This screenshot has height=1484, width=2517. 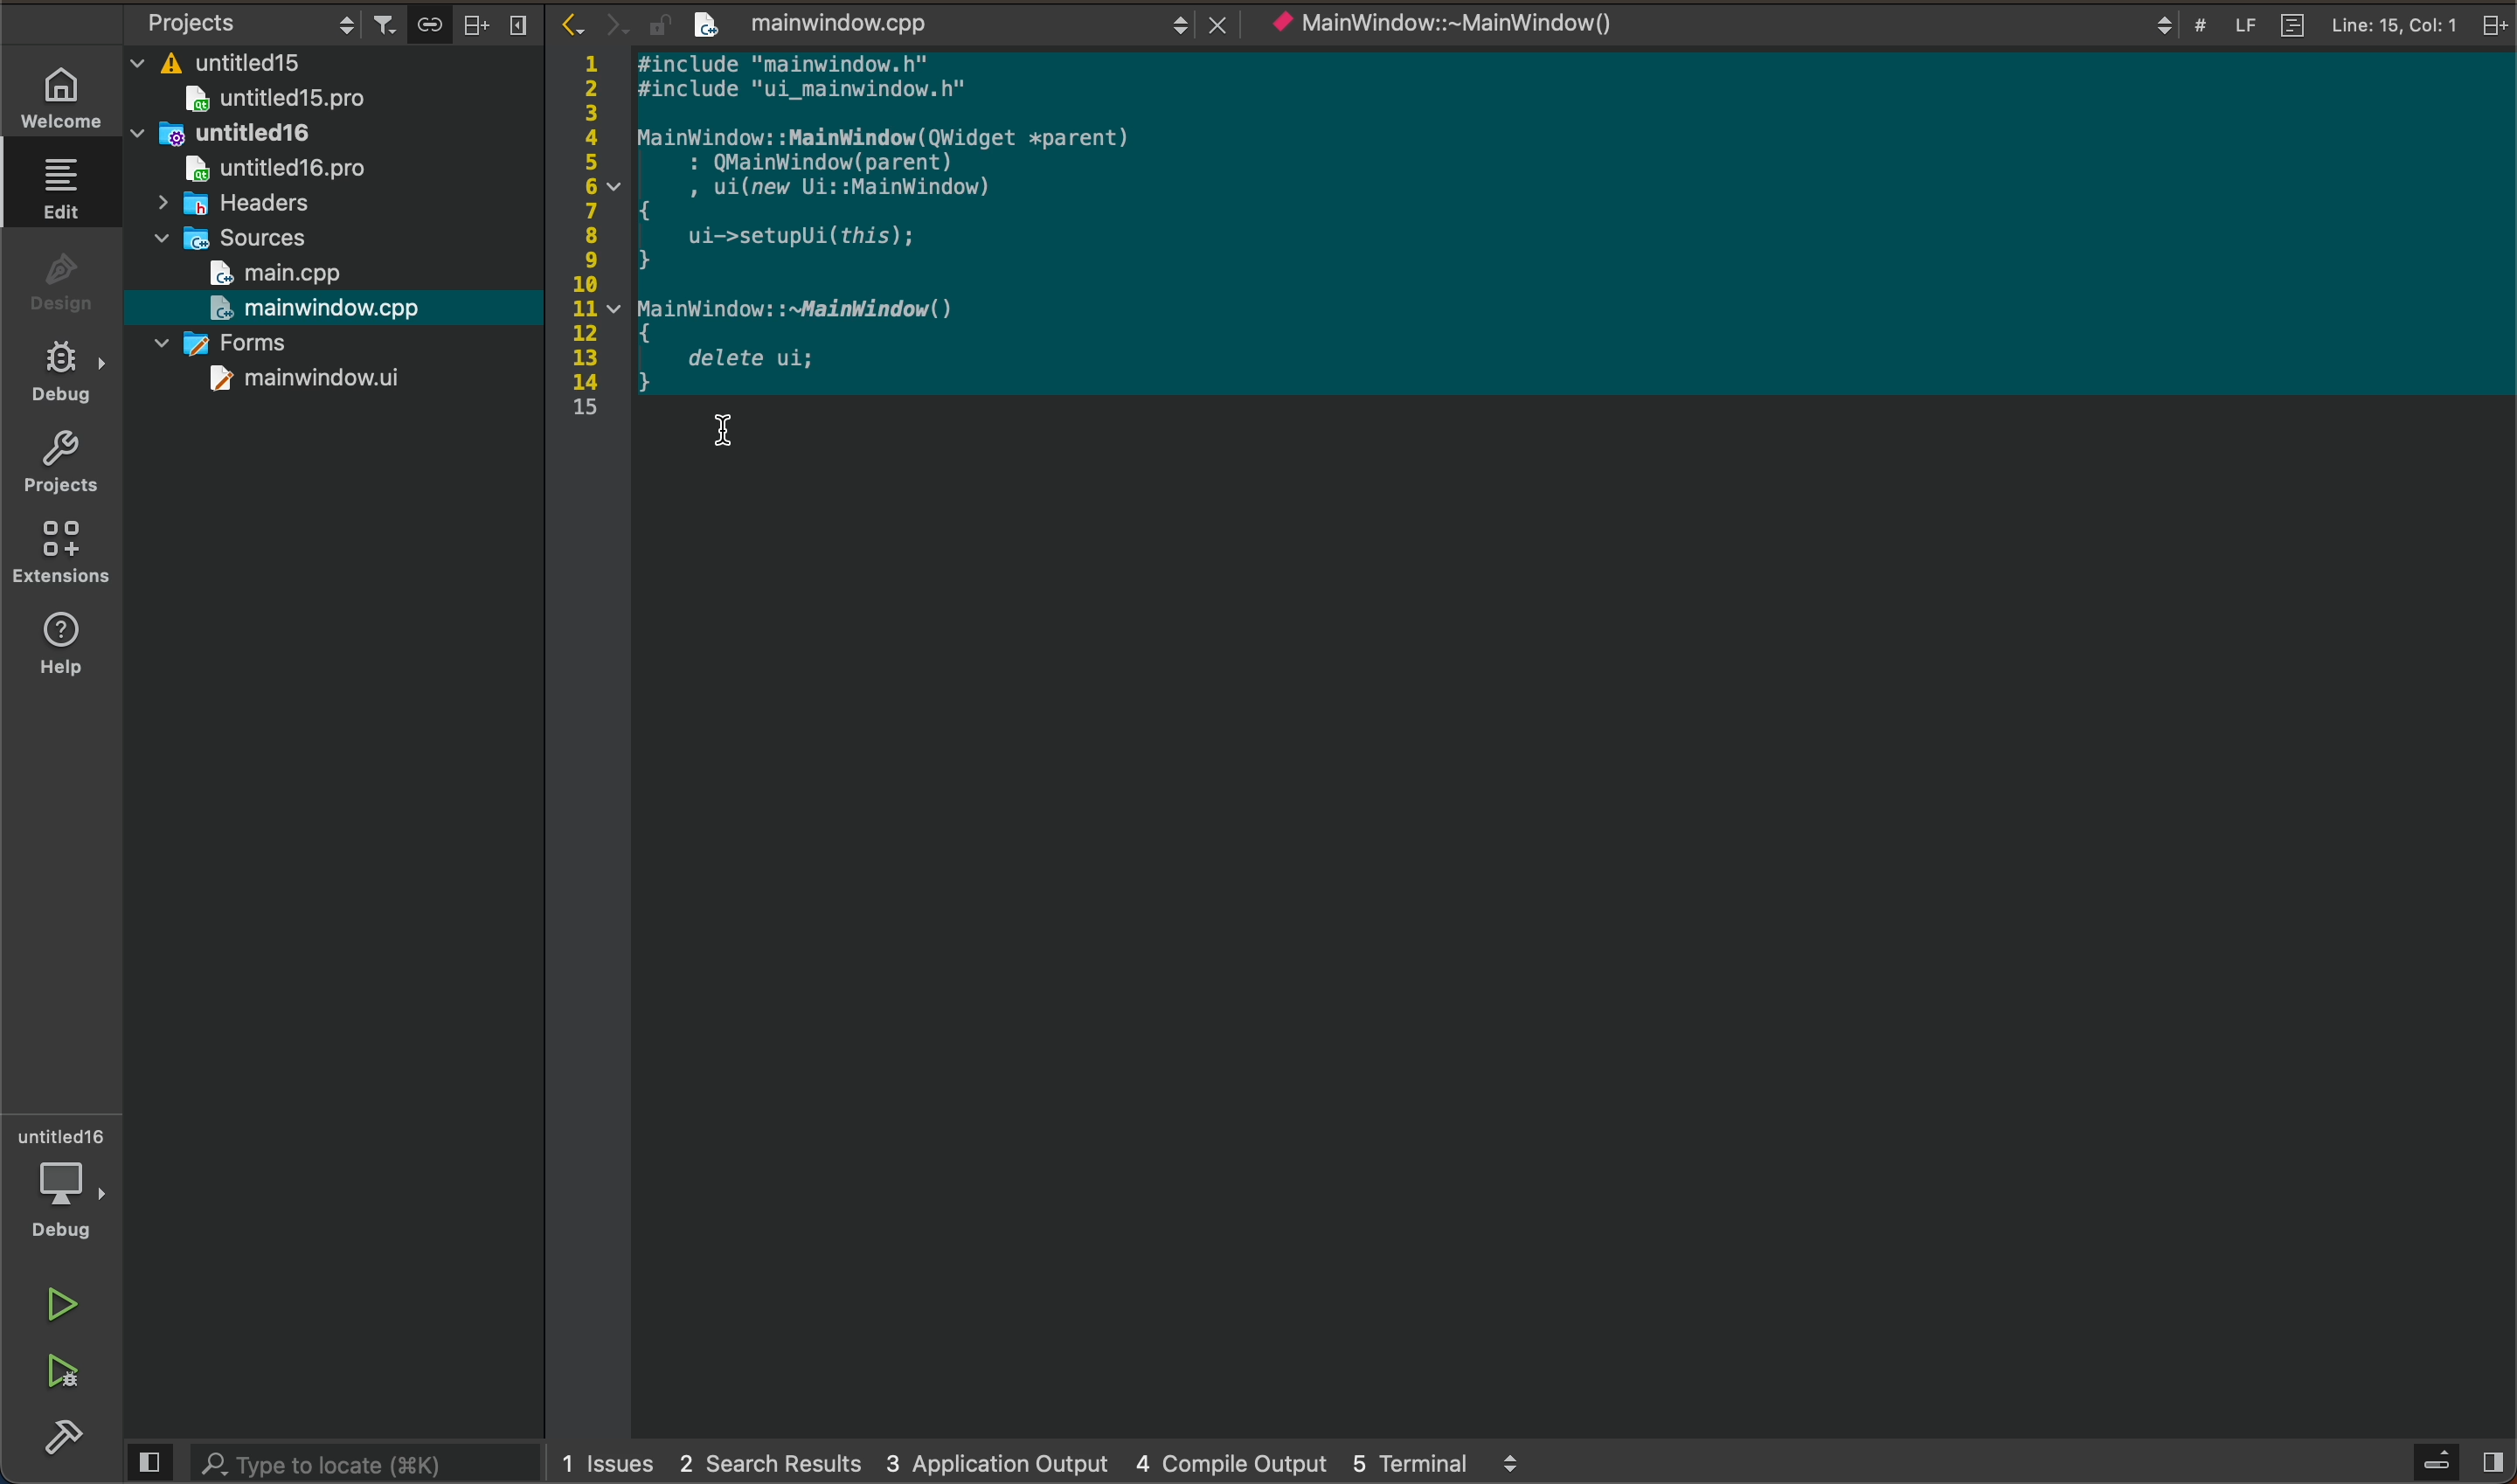 What do you see at coordinates (881, 224) in the screenshot?
I see `1  #include "mainwindow.h"

2  #include "ui_mainwindow.h"
3

4  MainWindow: :MainWindow(QWidget *parent)
5 : QMainWindow(parent)
6v , ui(new Ui::MainWindow)
7 A

8 ui->setupUi(this);

9 }

10

11 v MainWindow: :~MainWindow()

12 {

13 delete ui;

14 }` at bounding box center [881, 224].